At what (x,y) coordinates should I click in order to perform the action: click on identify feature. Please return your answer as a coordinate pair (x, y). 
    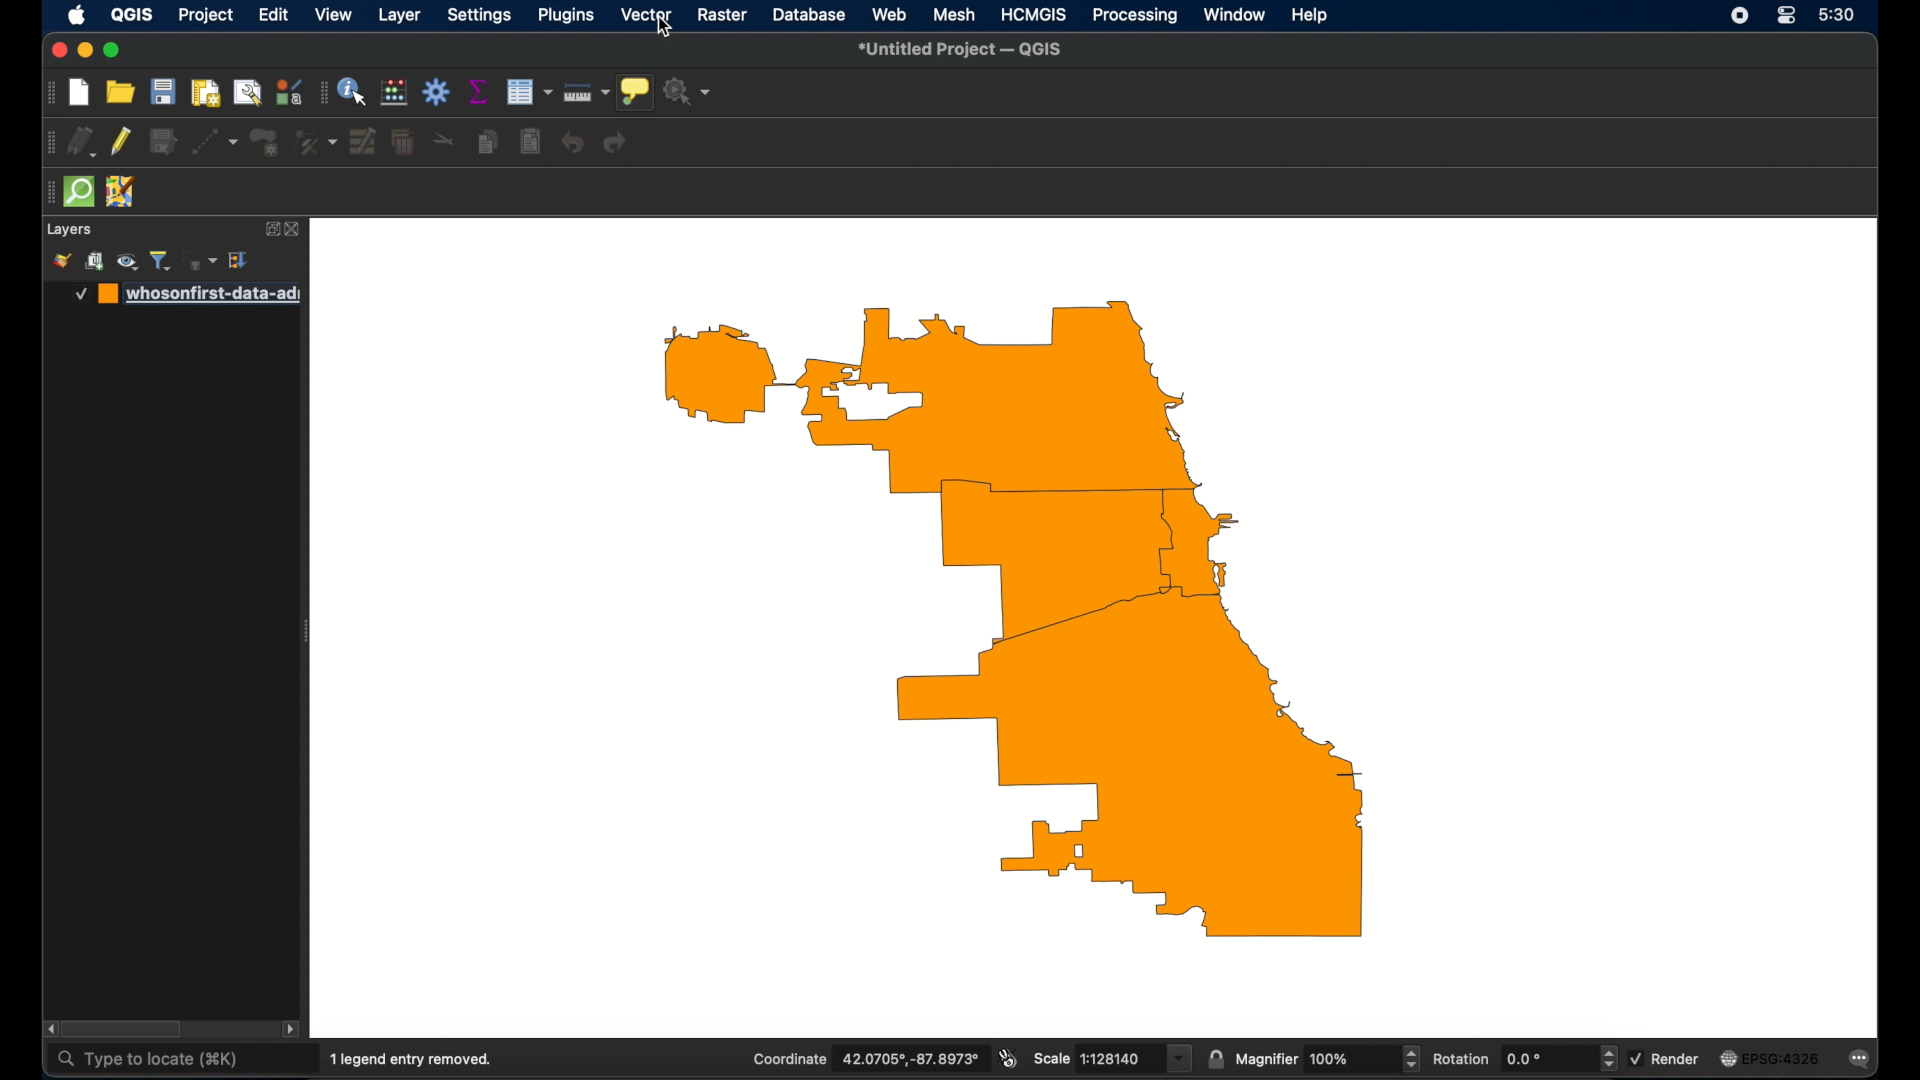
    Looking at the image, I should click on (354, 92).